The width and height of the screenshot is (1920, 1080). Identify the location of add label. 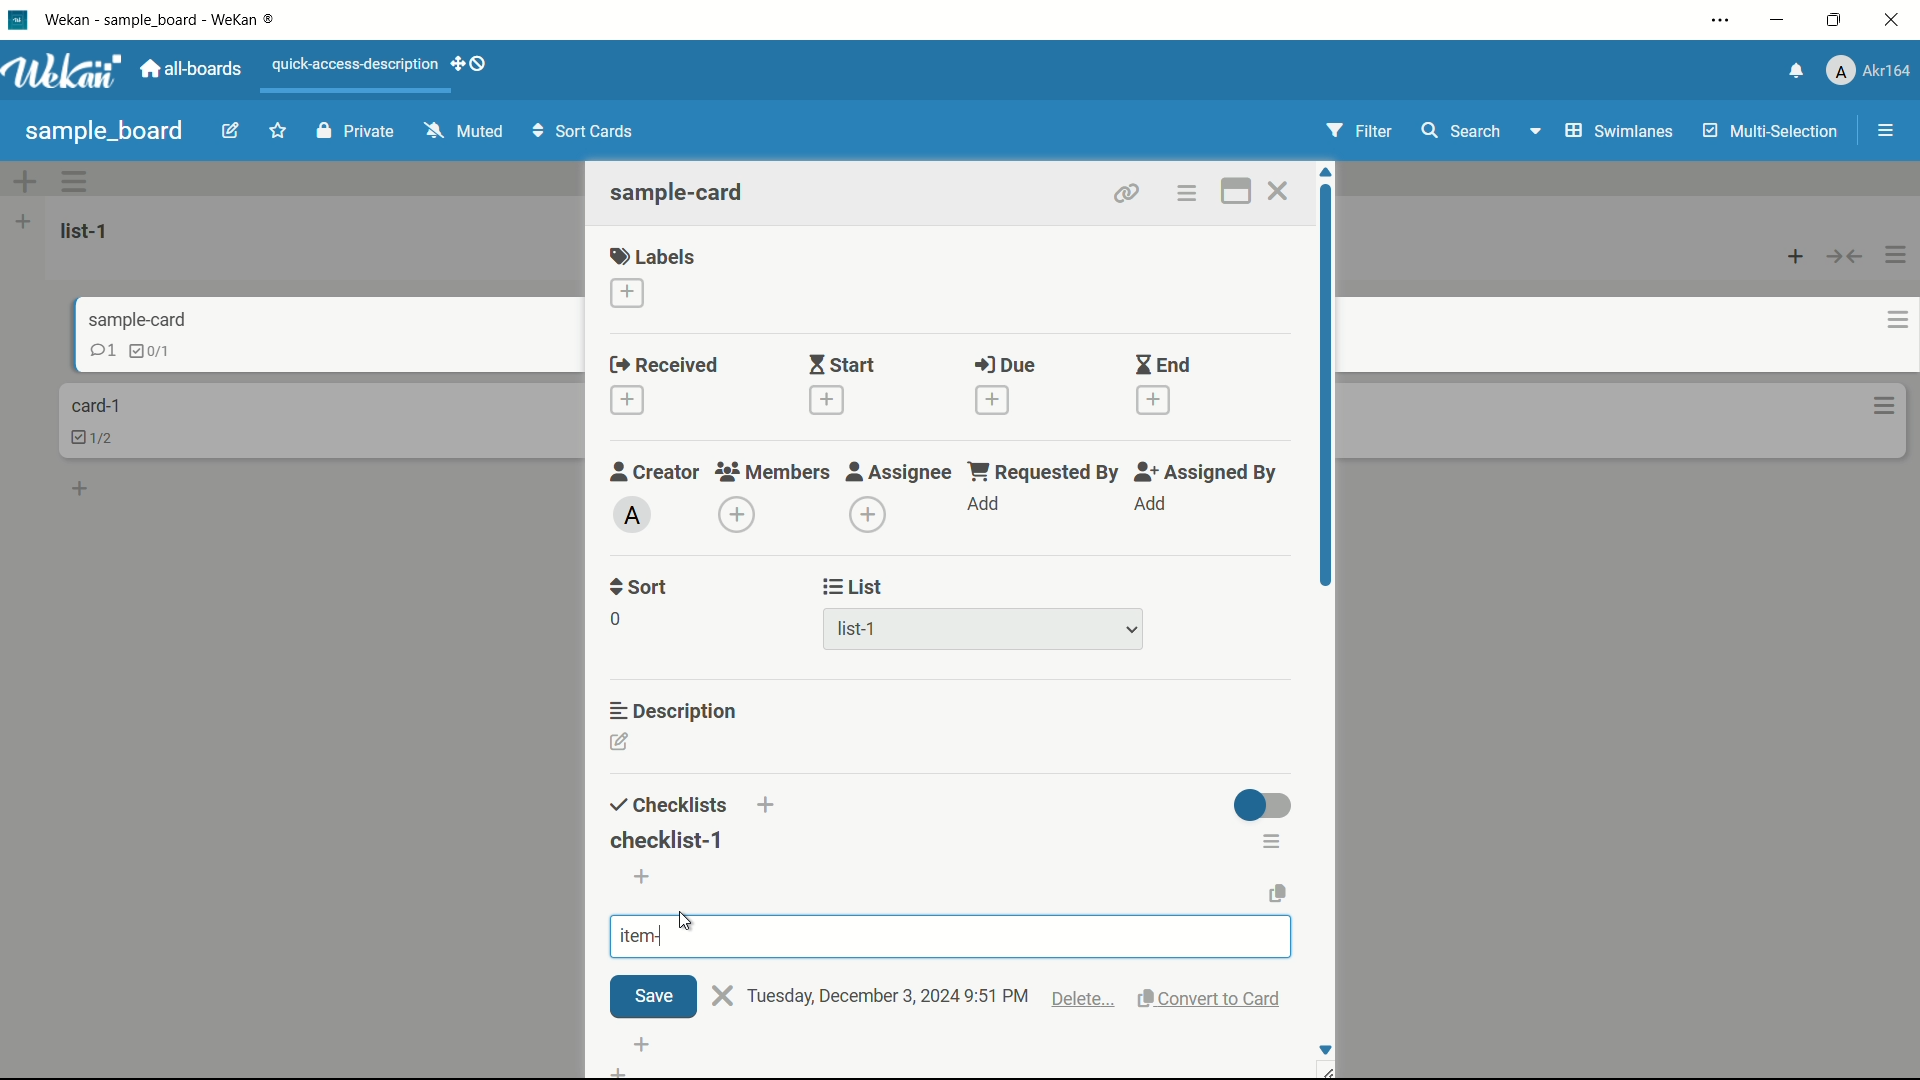
(628, 293).